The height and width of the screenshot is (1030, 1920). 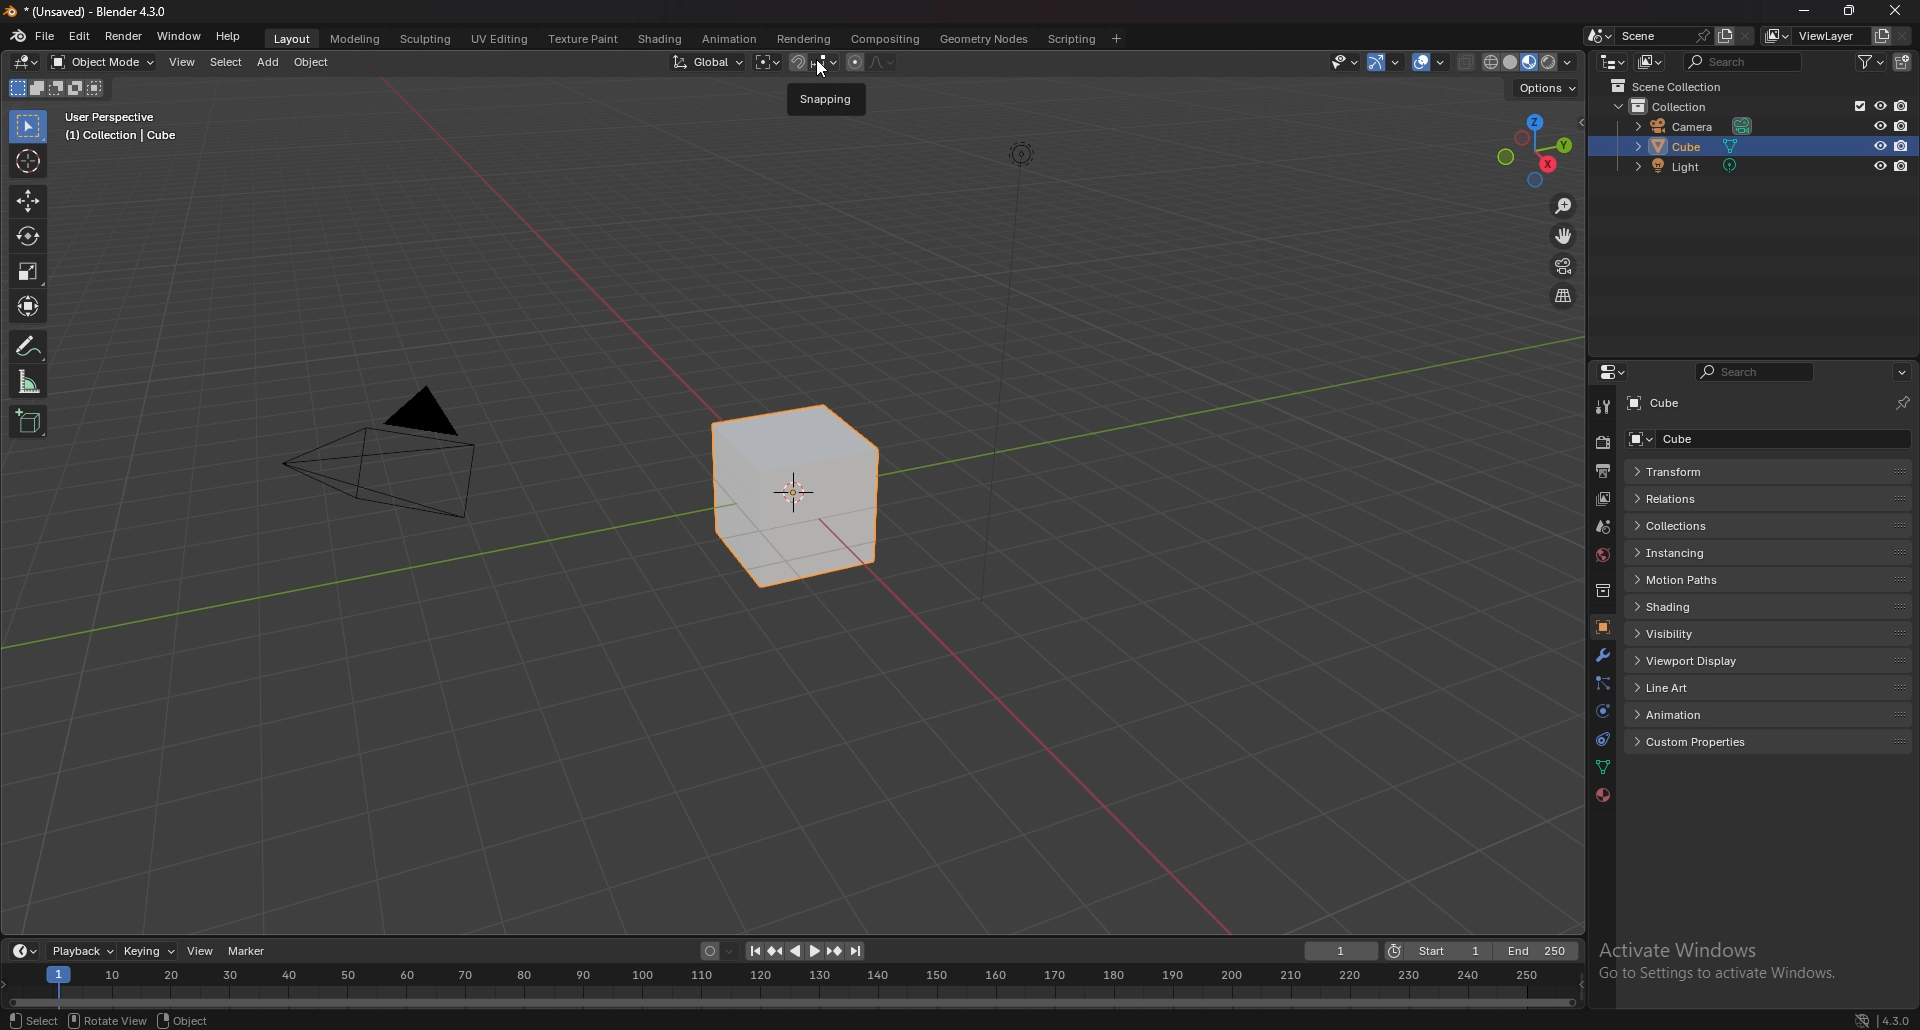 What do you see at coordinates (79, 37) in the screenshot?
I see `edit` at bounding box center [79, 37].